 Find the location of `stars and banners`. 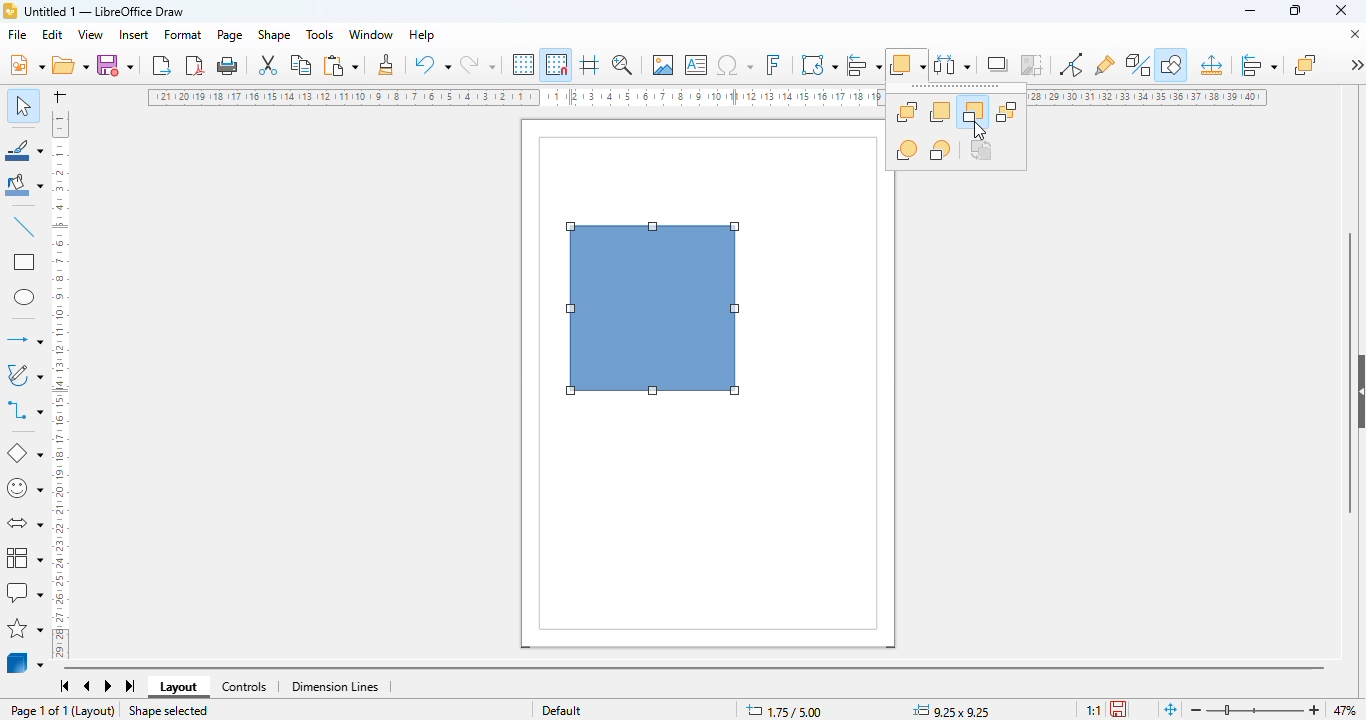

stars and banners is located at coordinates (26, 627).